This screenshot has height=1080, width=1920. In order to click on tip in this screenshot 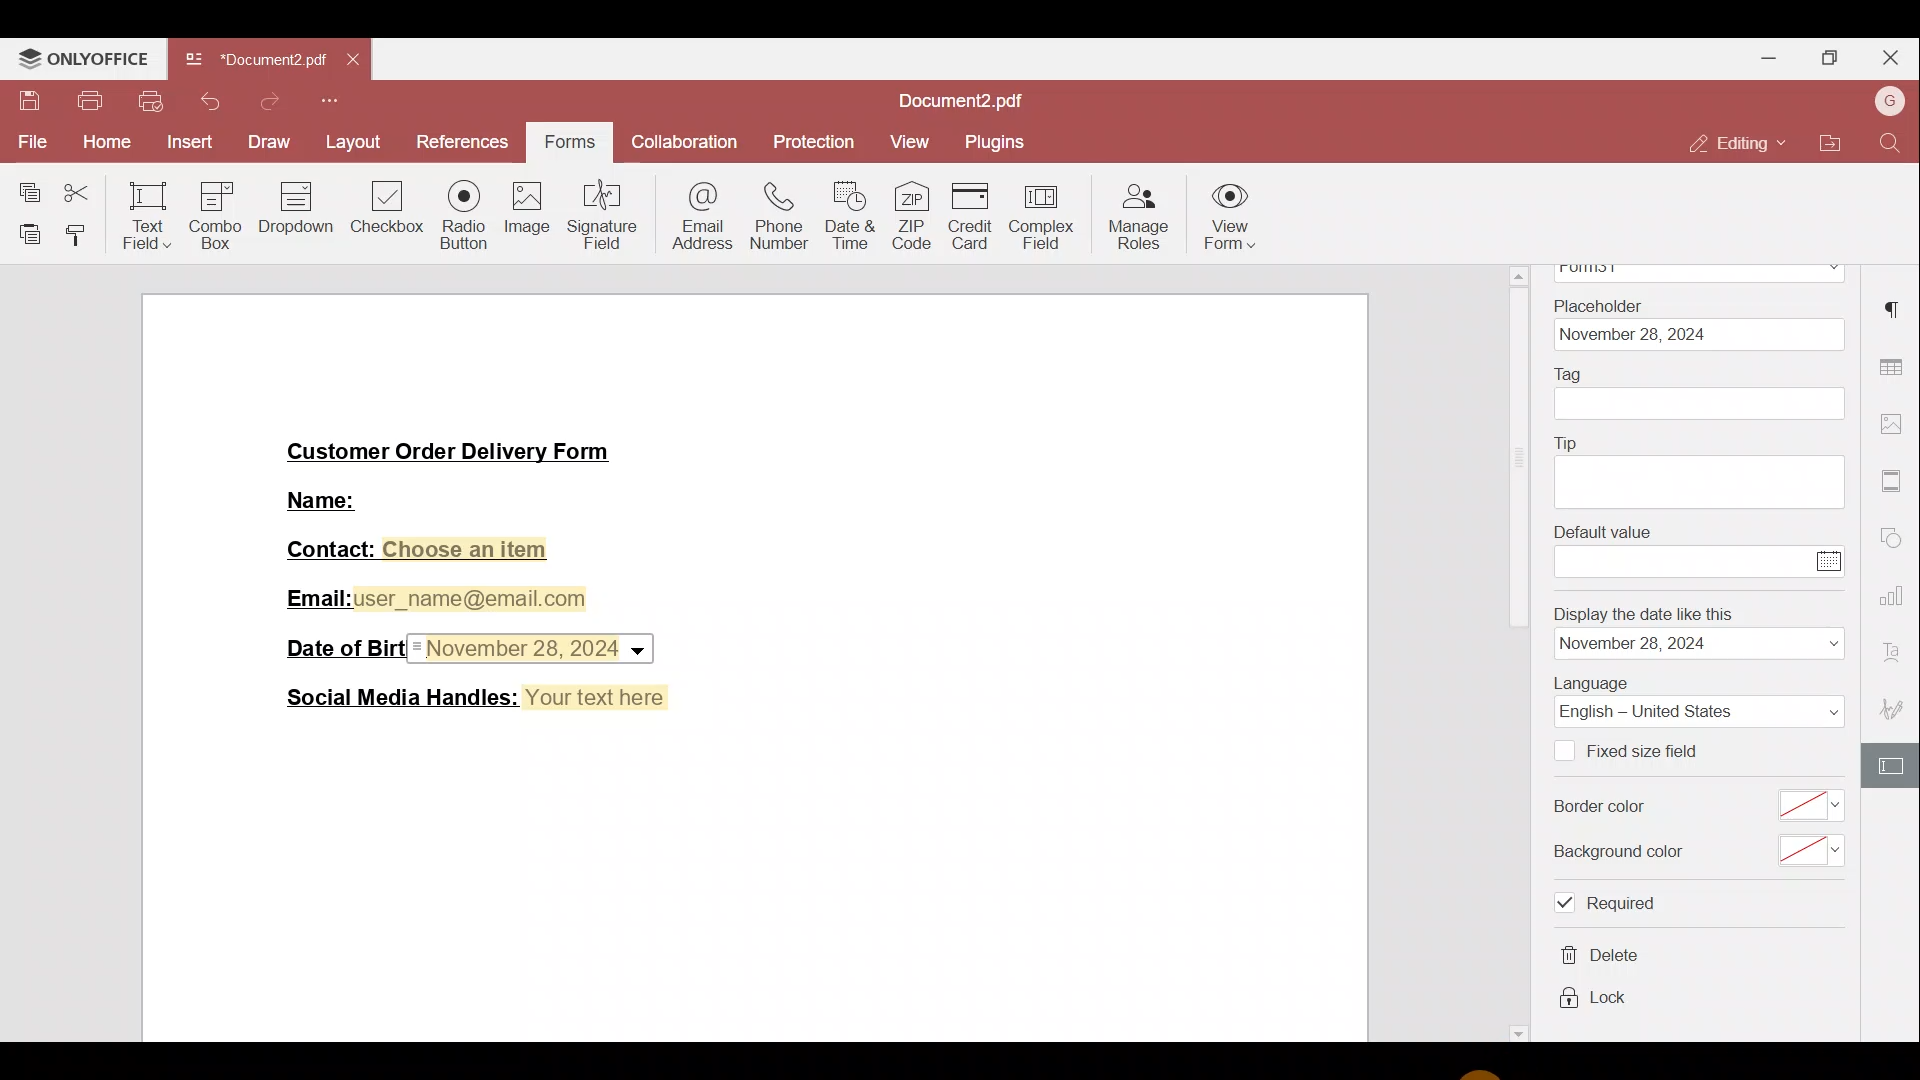, I will do `click(1701, 483)`.